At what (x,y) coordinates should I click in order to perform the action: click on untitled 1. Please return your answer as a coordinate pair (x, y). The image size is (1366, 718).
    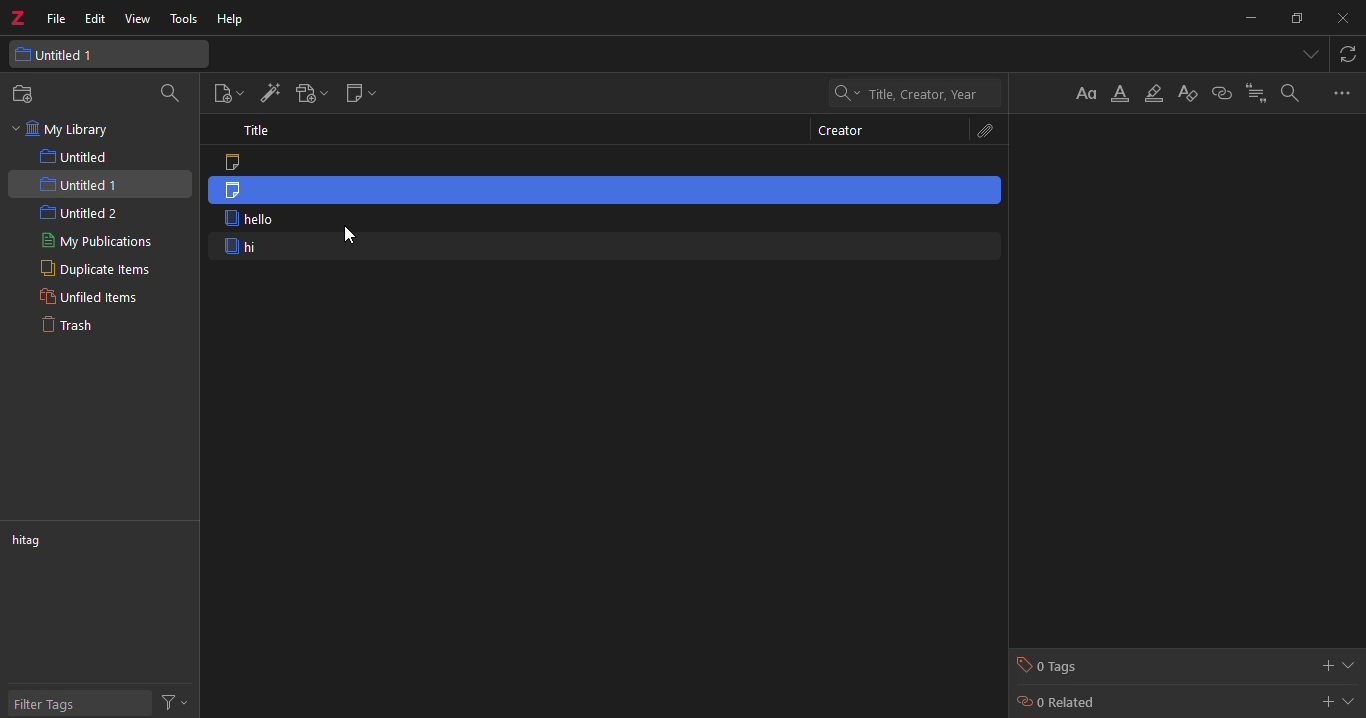
    Looking at the image, I should click on (62, 55).